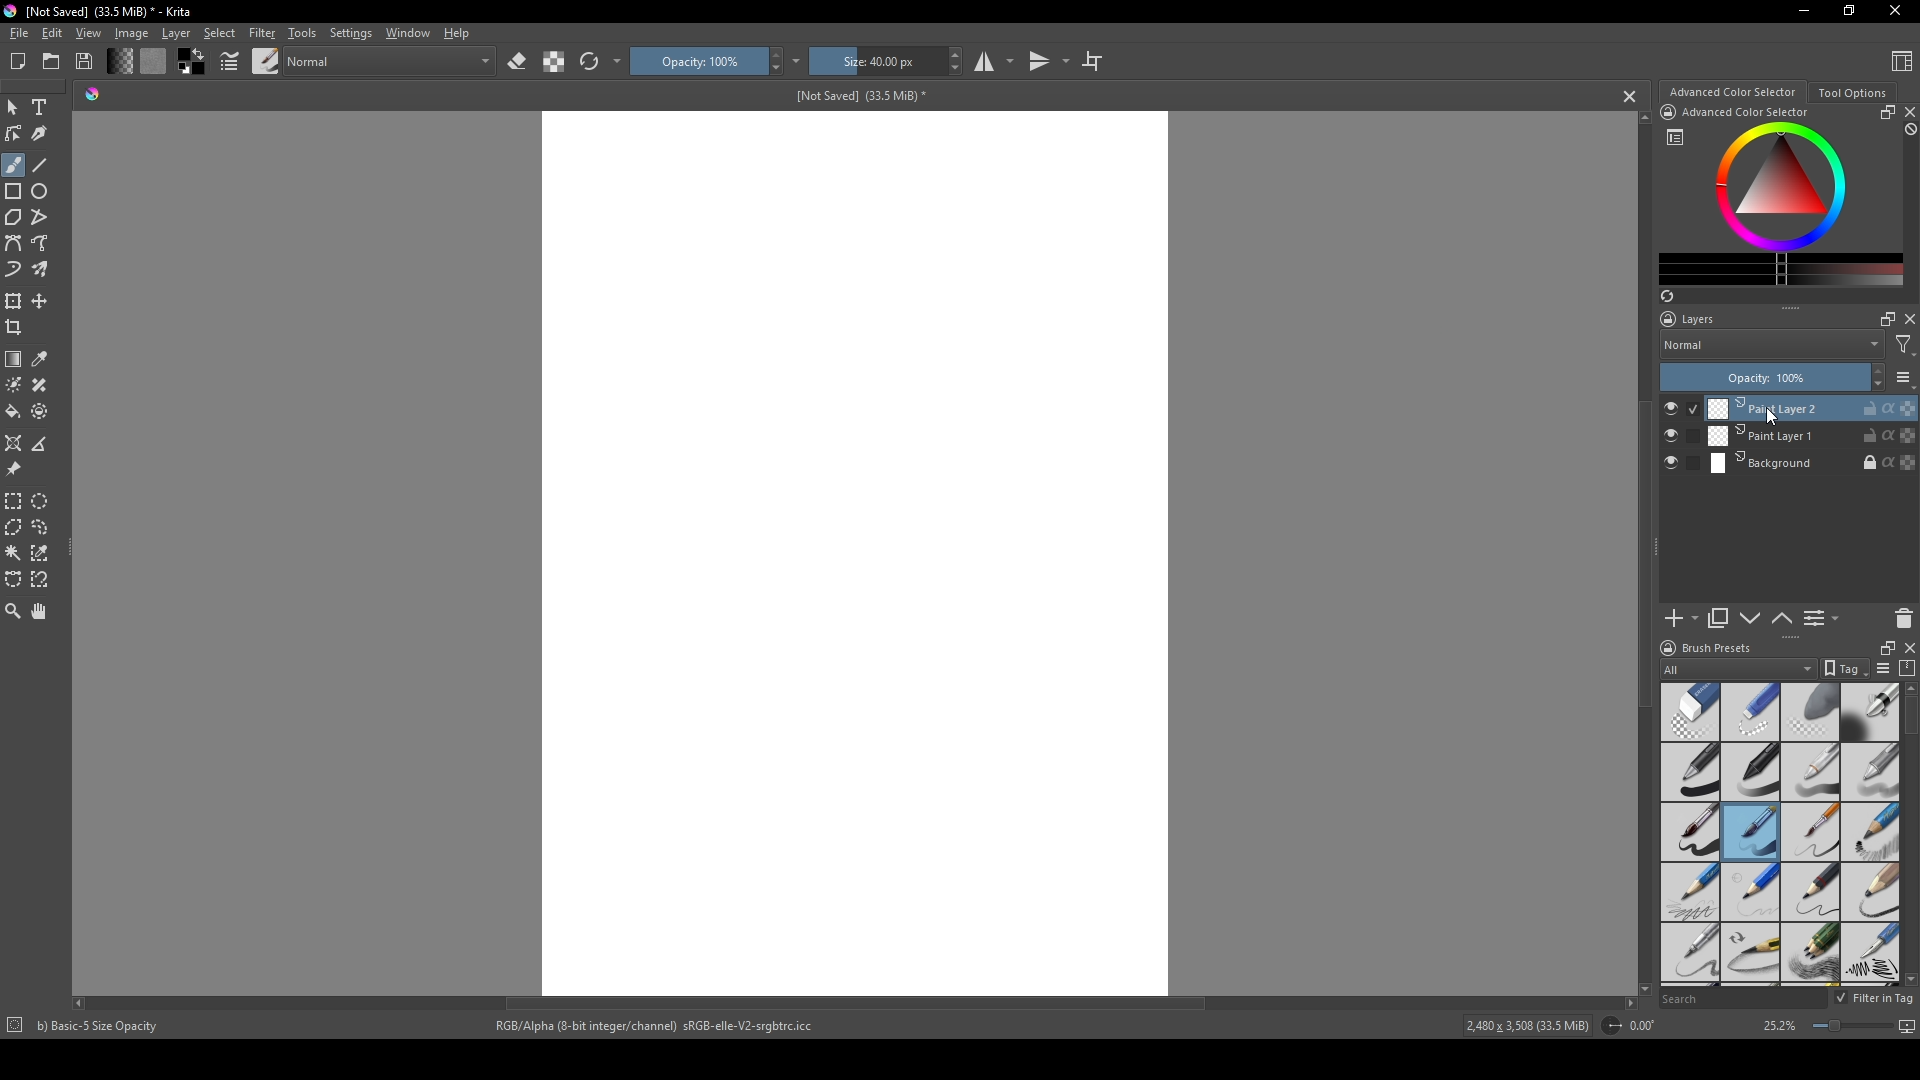 Image resolution: width=1920 pixels, height=1080 pixels. I want to click on Tools, so click(302, 32).